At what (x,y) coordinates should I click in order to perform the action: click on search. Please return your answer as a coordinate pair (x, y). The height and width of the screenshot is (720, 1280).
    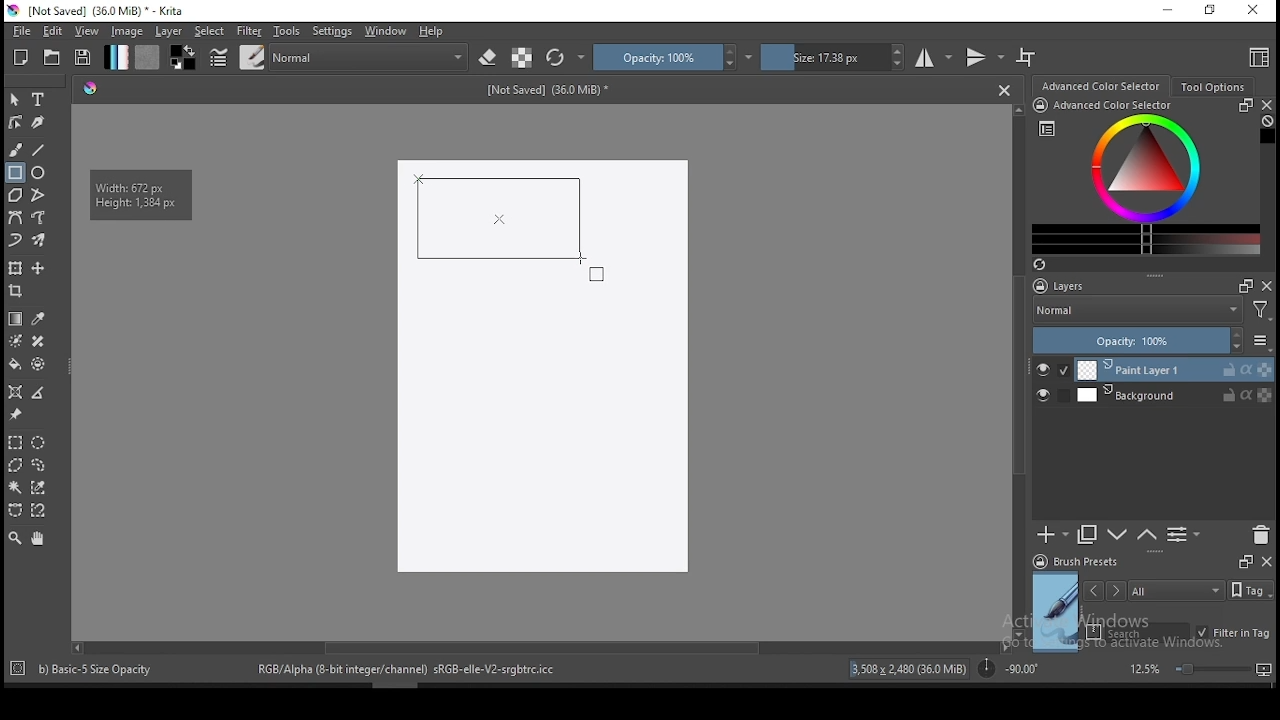
    Looking at the image, I should click on (1138, 632).